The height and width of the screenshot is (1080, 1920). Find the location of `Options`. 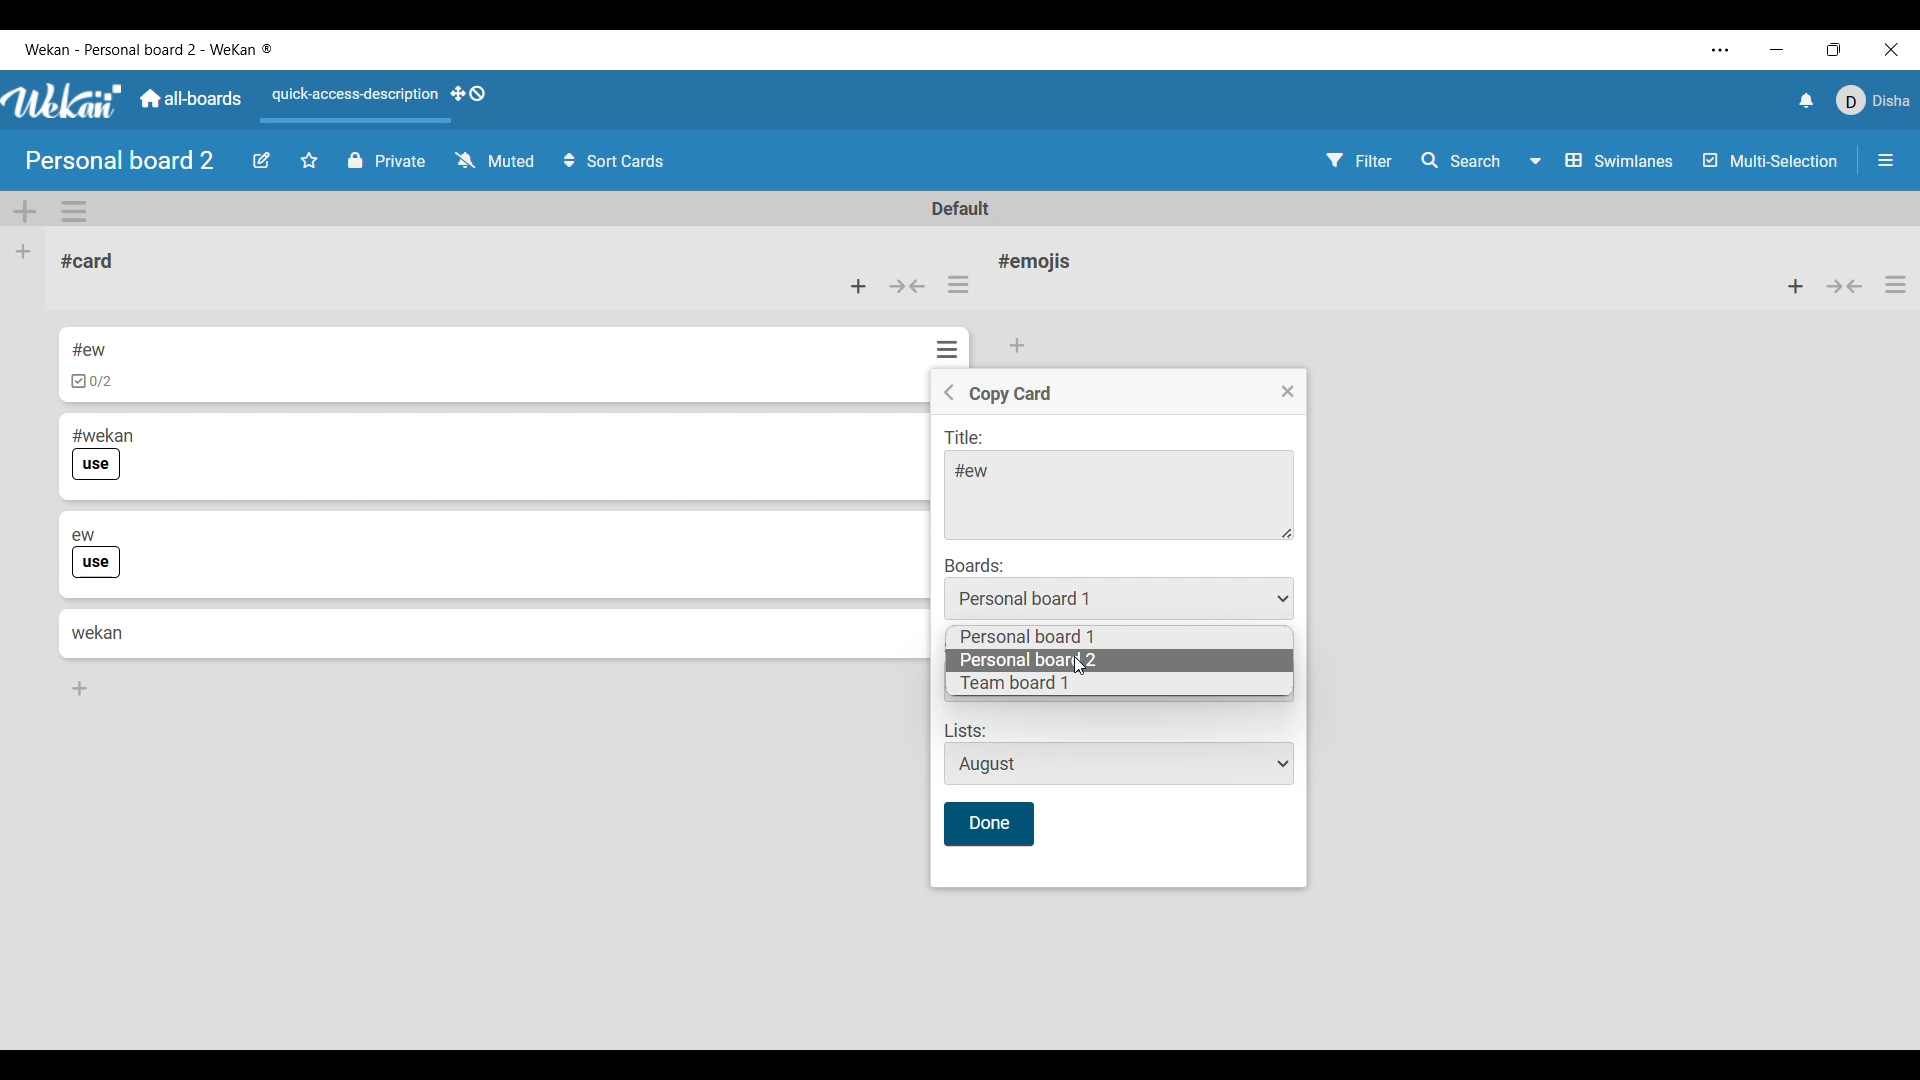

Options is located at coordinates (950, 347).